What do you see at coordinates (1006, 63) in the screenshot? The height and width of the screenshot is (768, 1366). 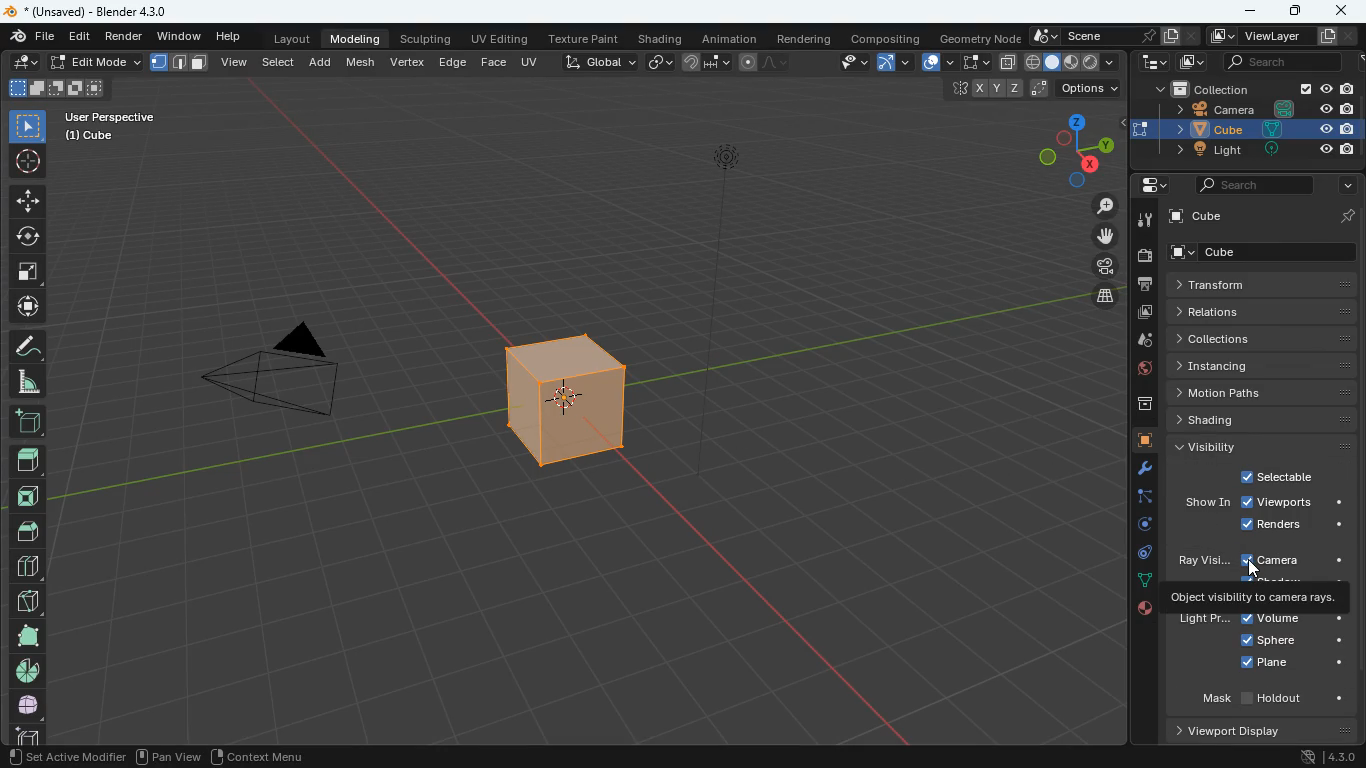 I see `copy` at bounding box center [1006, 63].